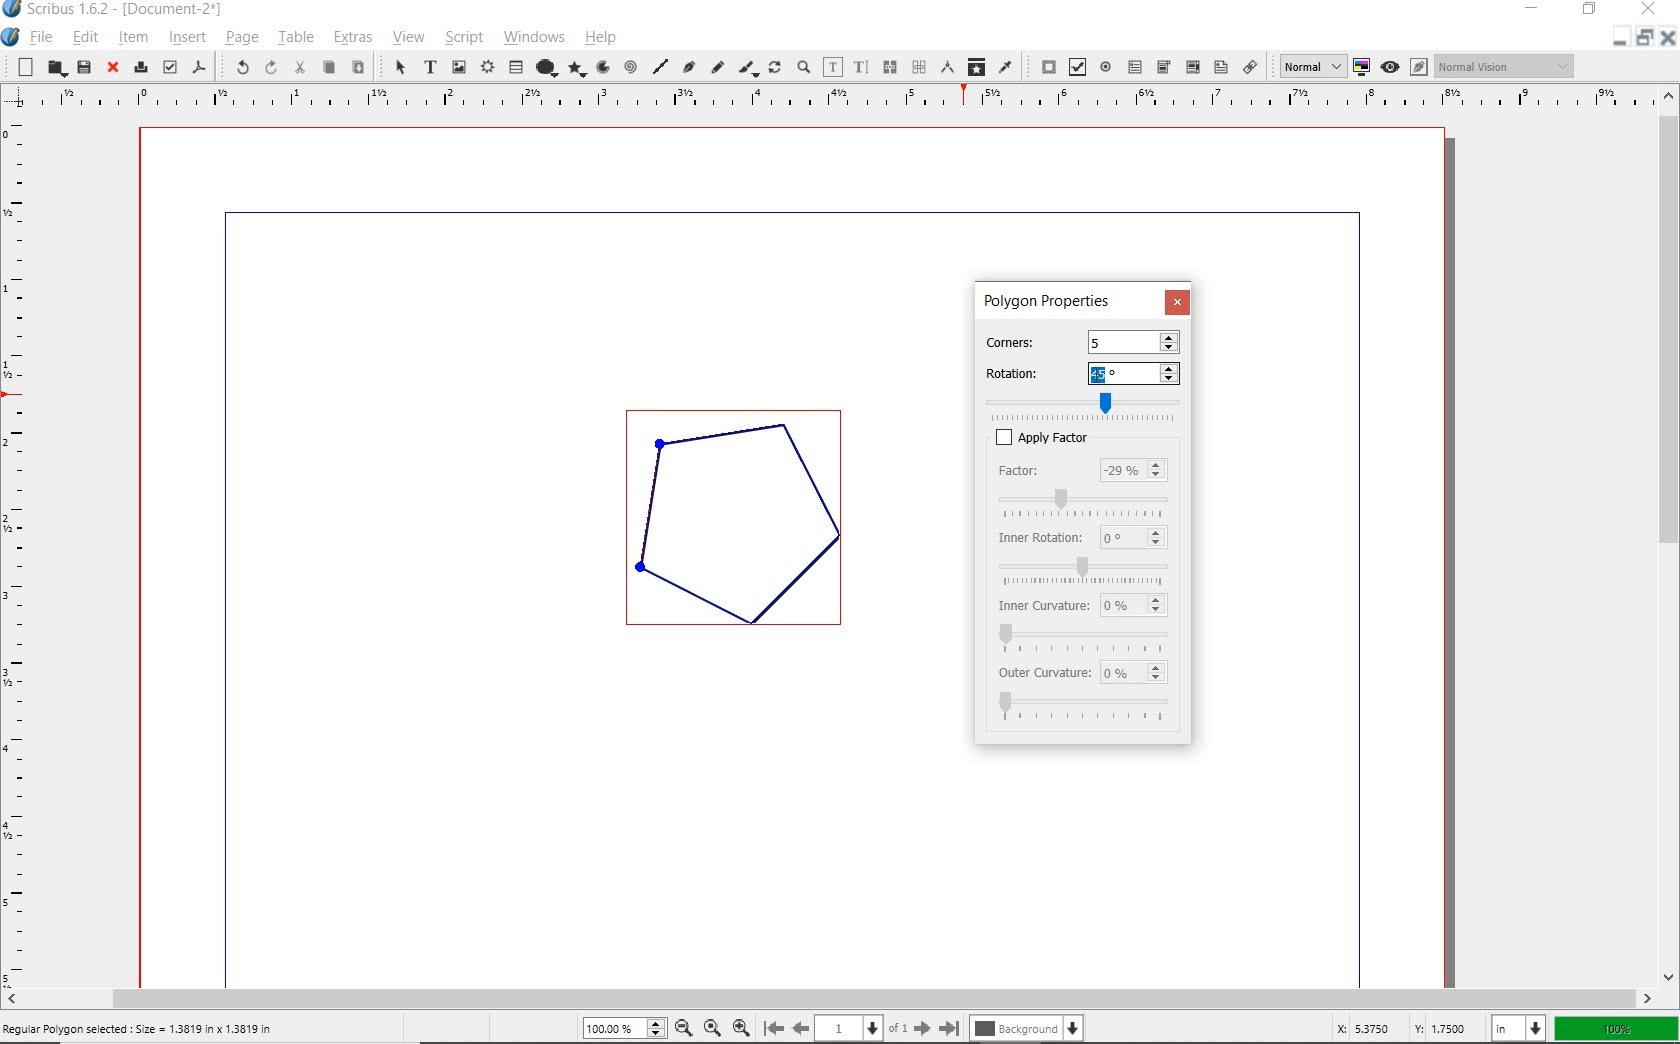  What do you see at coordinates (1306, 66) in the screenshot?
I see `select image preview quality` at bounding box center [1306, 66].